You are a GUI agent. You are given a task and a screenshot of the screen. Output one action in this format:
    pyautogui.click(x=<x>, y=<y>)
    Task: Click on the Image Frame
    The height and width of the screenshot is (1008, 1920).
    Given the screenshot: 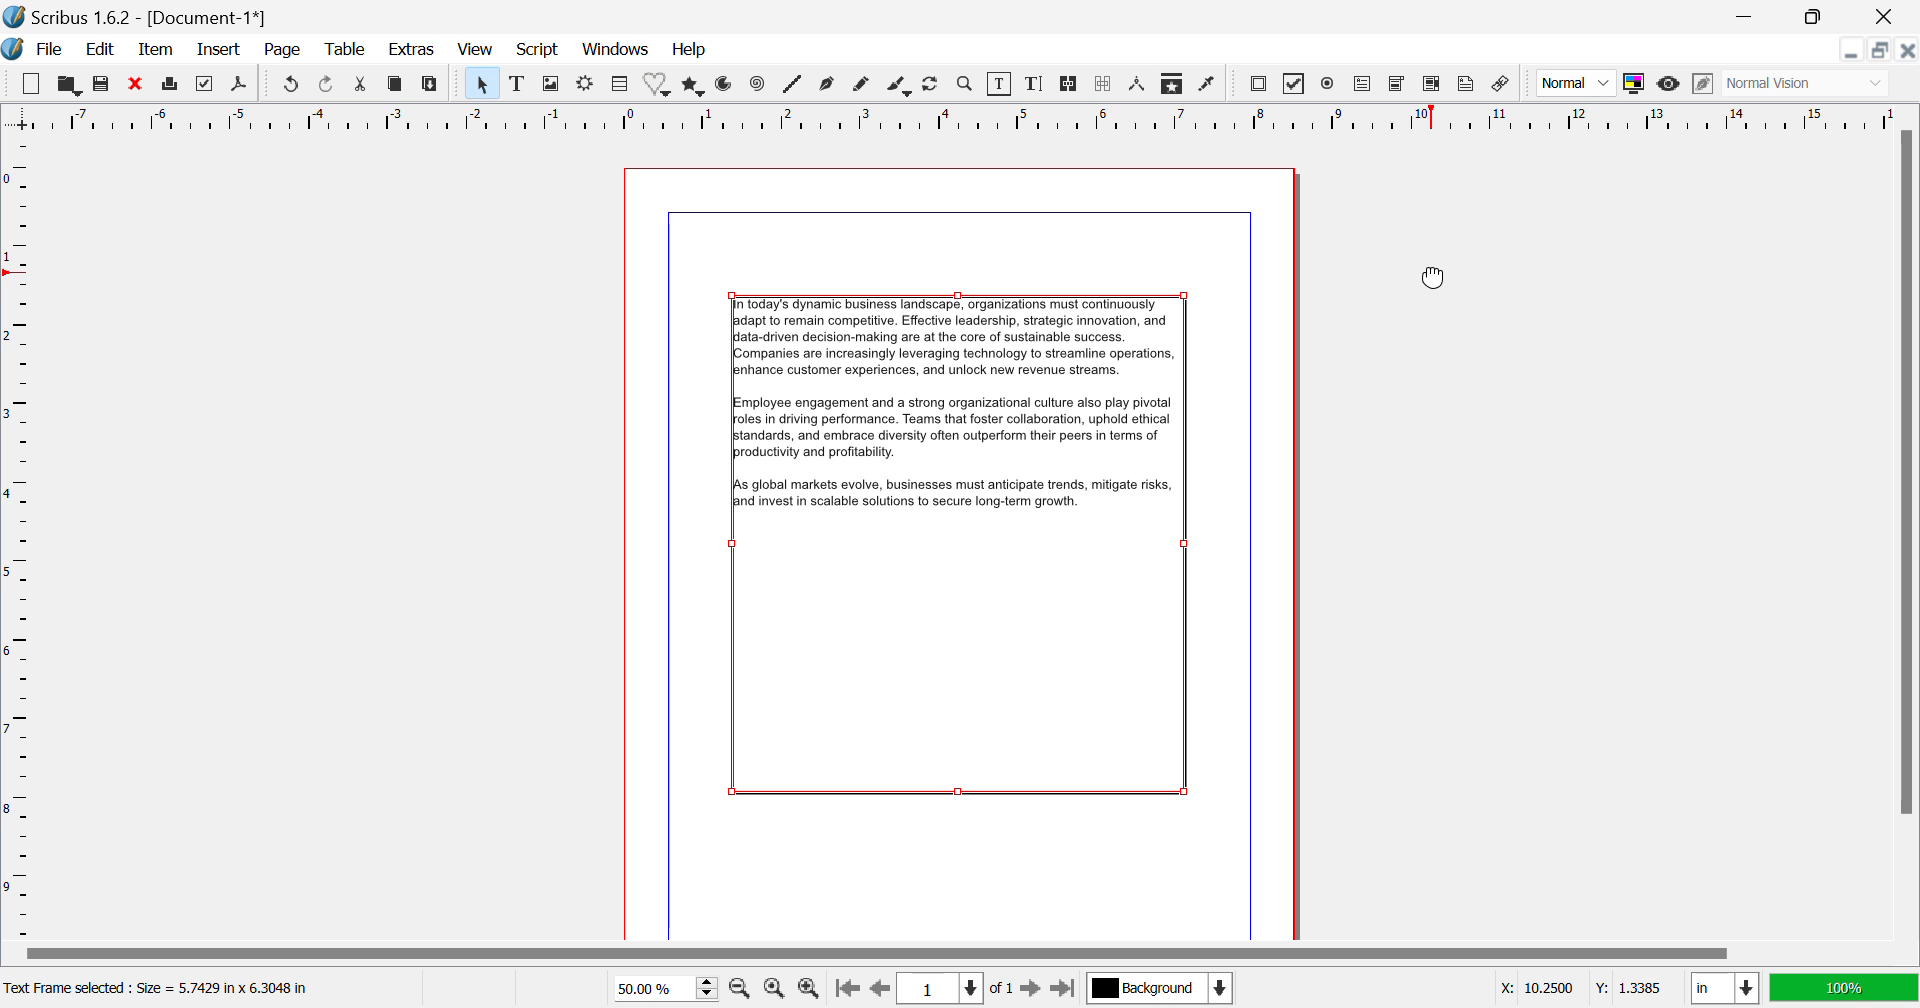 What is the action you would take?
    pyautogui.click(x=552, y=84)
    